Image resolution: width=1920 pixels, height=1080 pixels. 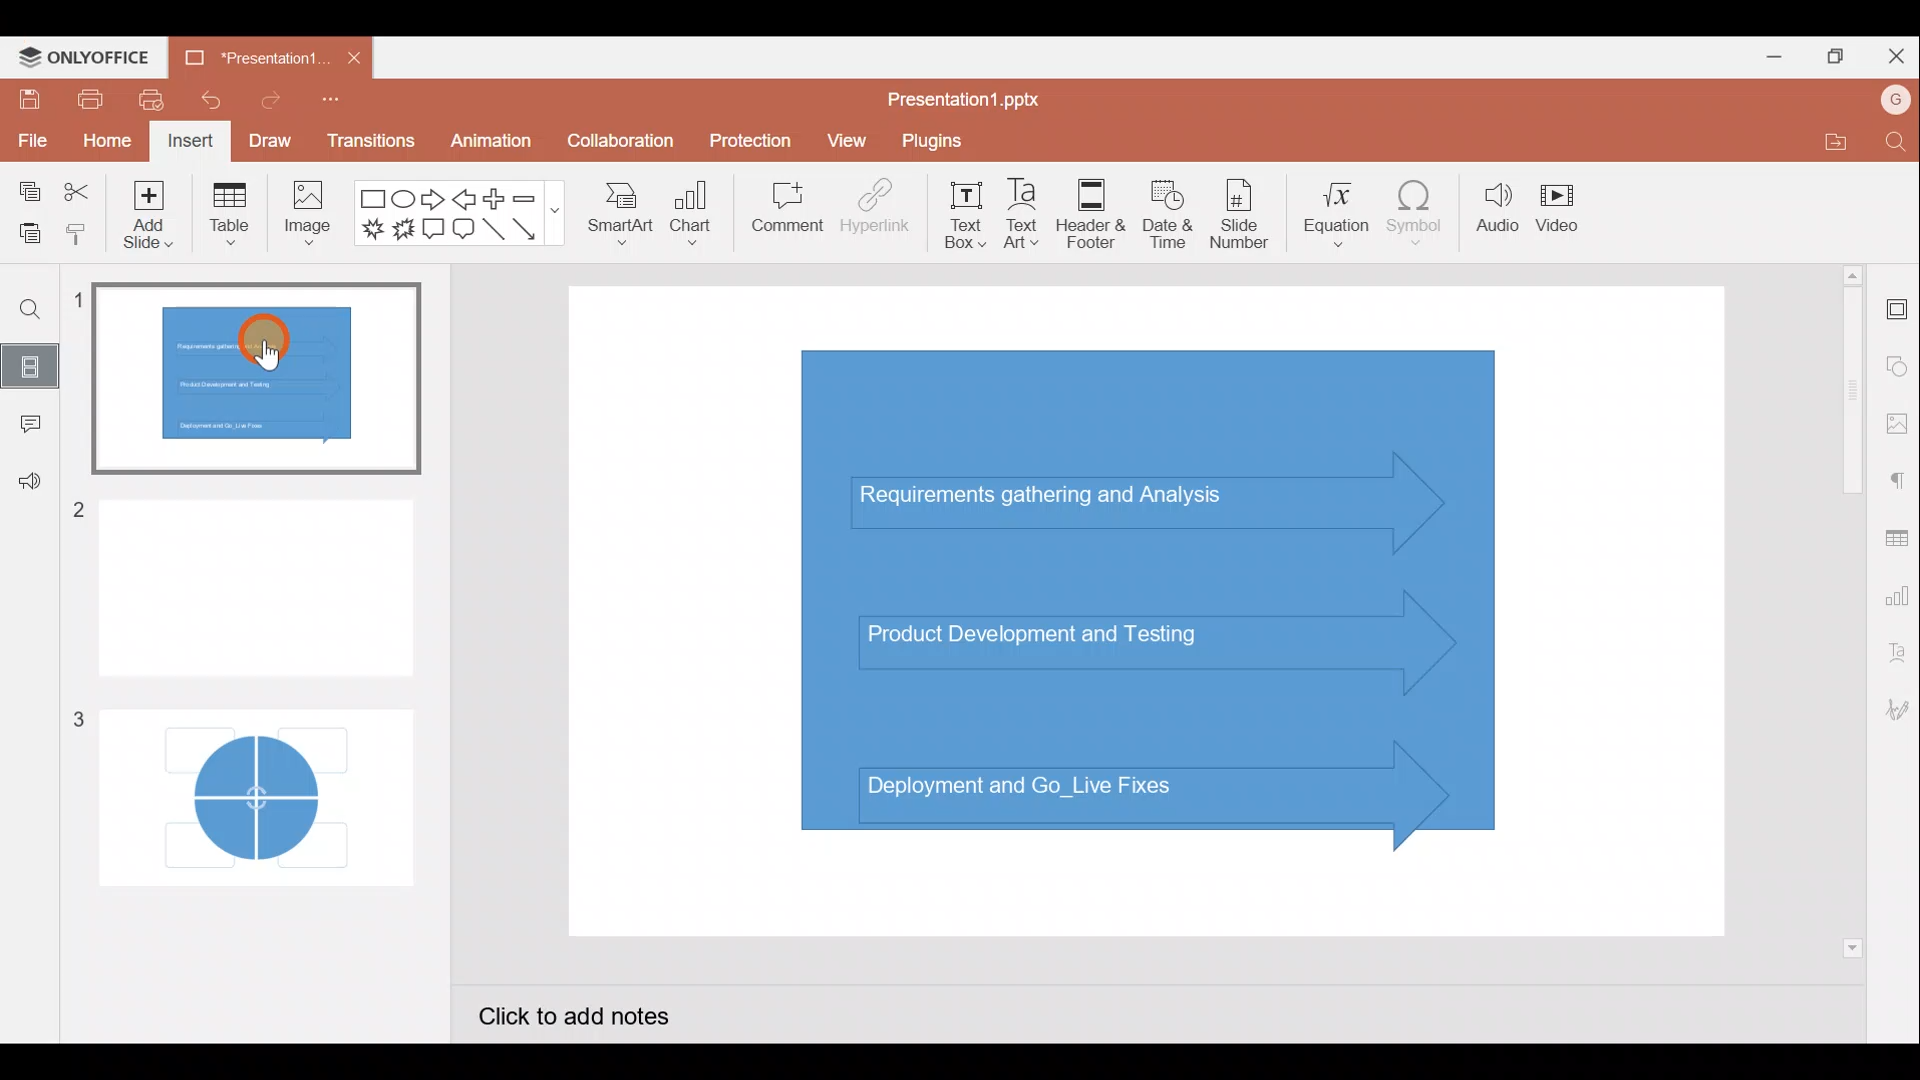 What do you see at coordinates (1768, 60) in the screenshot?
I see `Minimize` at bounding box center [1768, 60].